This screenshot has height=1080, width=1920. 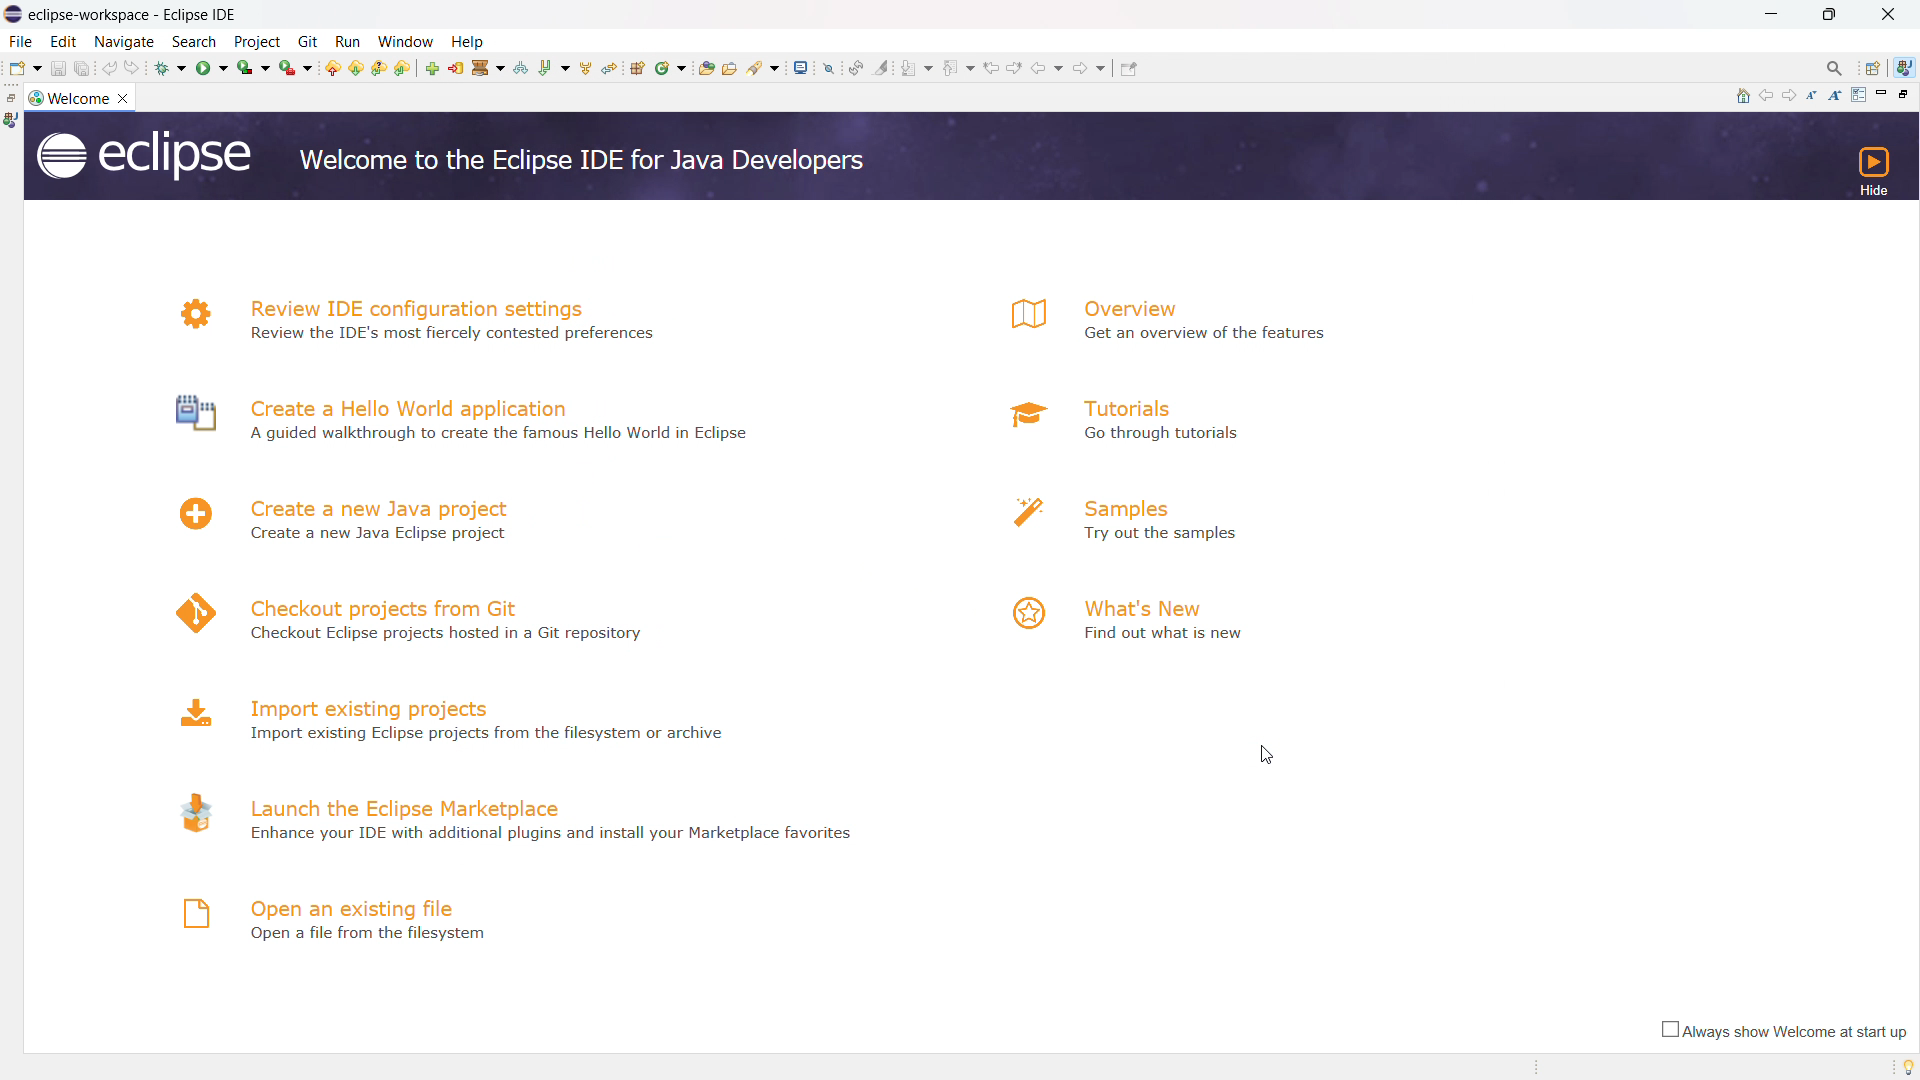 I want to click on Create a new Java Eclipse project, so click(x=379, y=534).